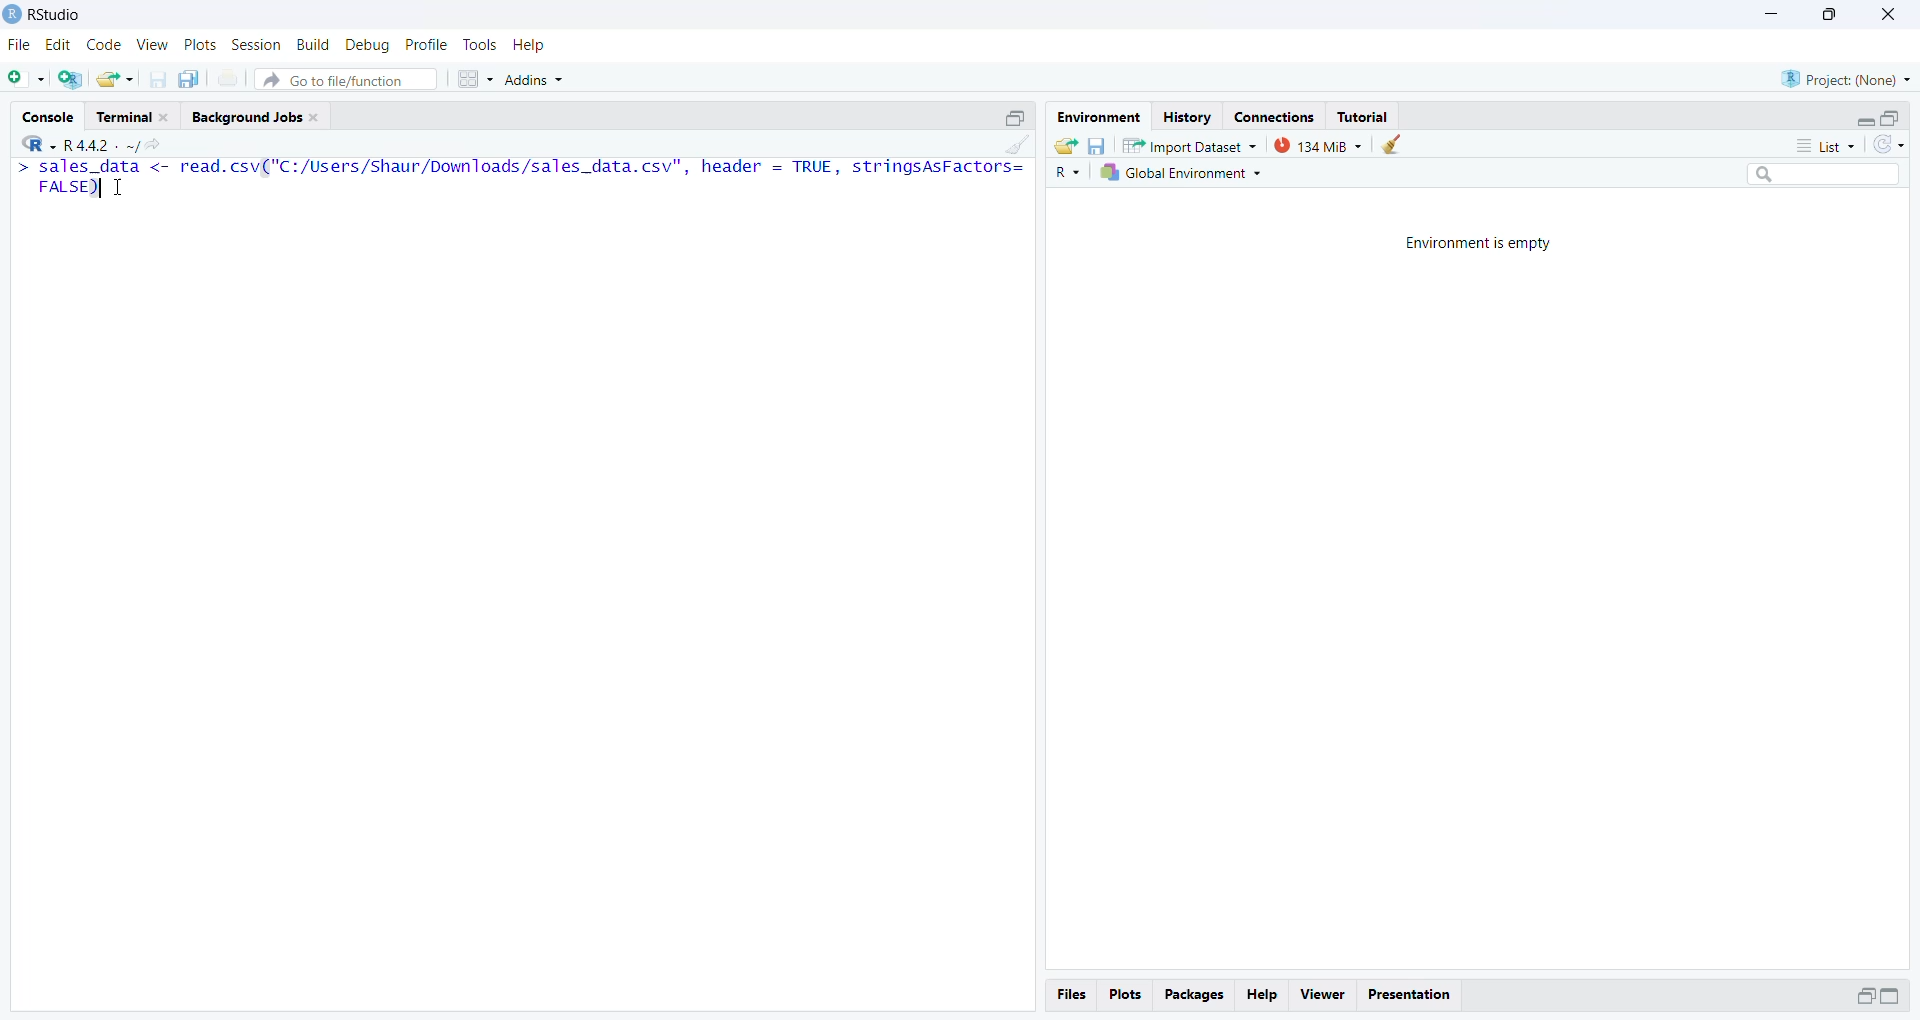 Image resolution: width=1920 pixels, height=1020 pixels. I want to click on R+ XK ~R4sl- ~/, so click(92, 145).